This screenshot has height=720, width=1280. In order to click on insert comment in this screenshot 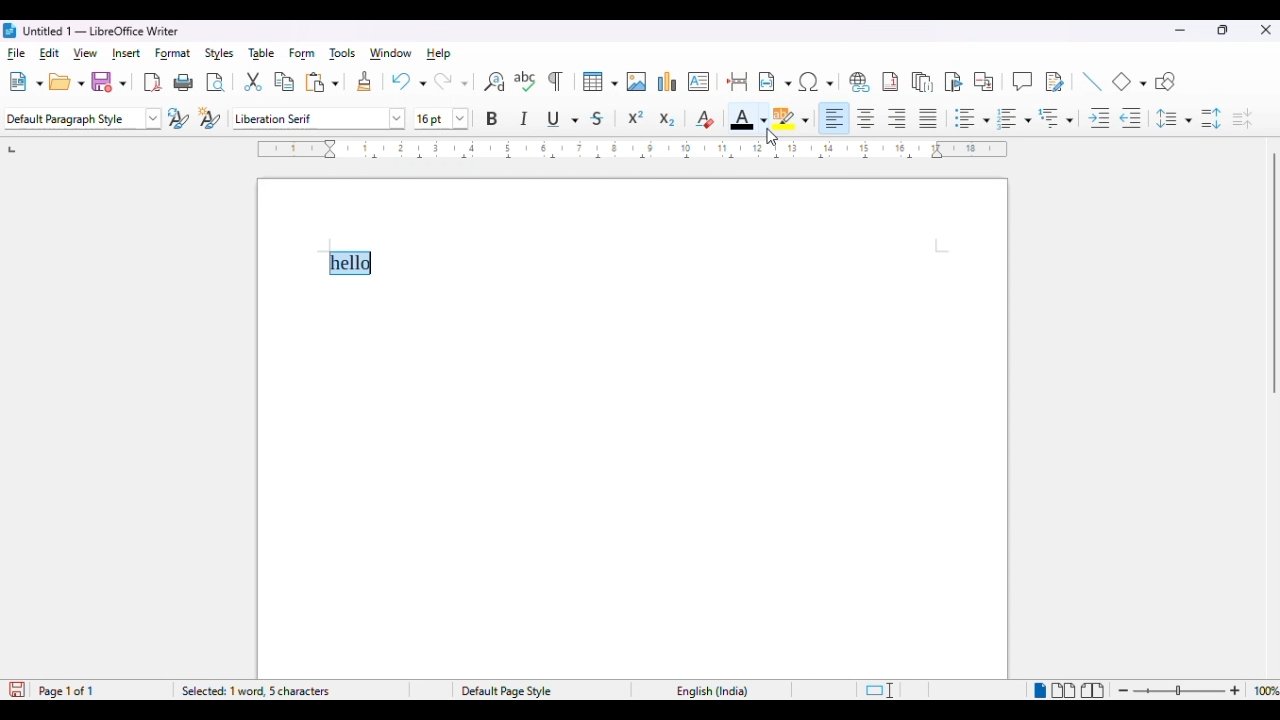, I will do `click(1022, 81)`.